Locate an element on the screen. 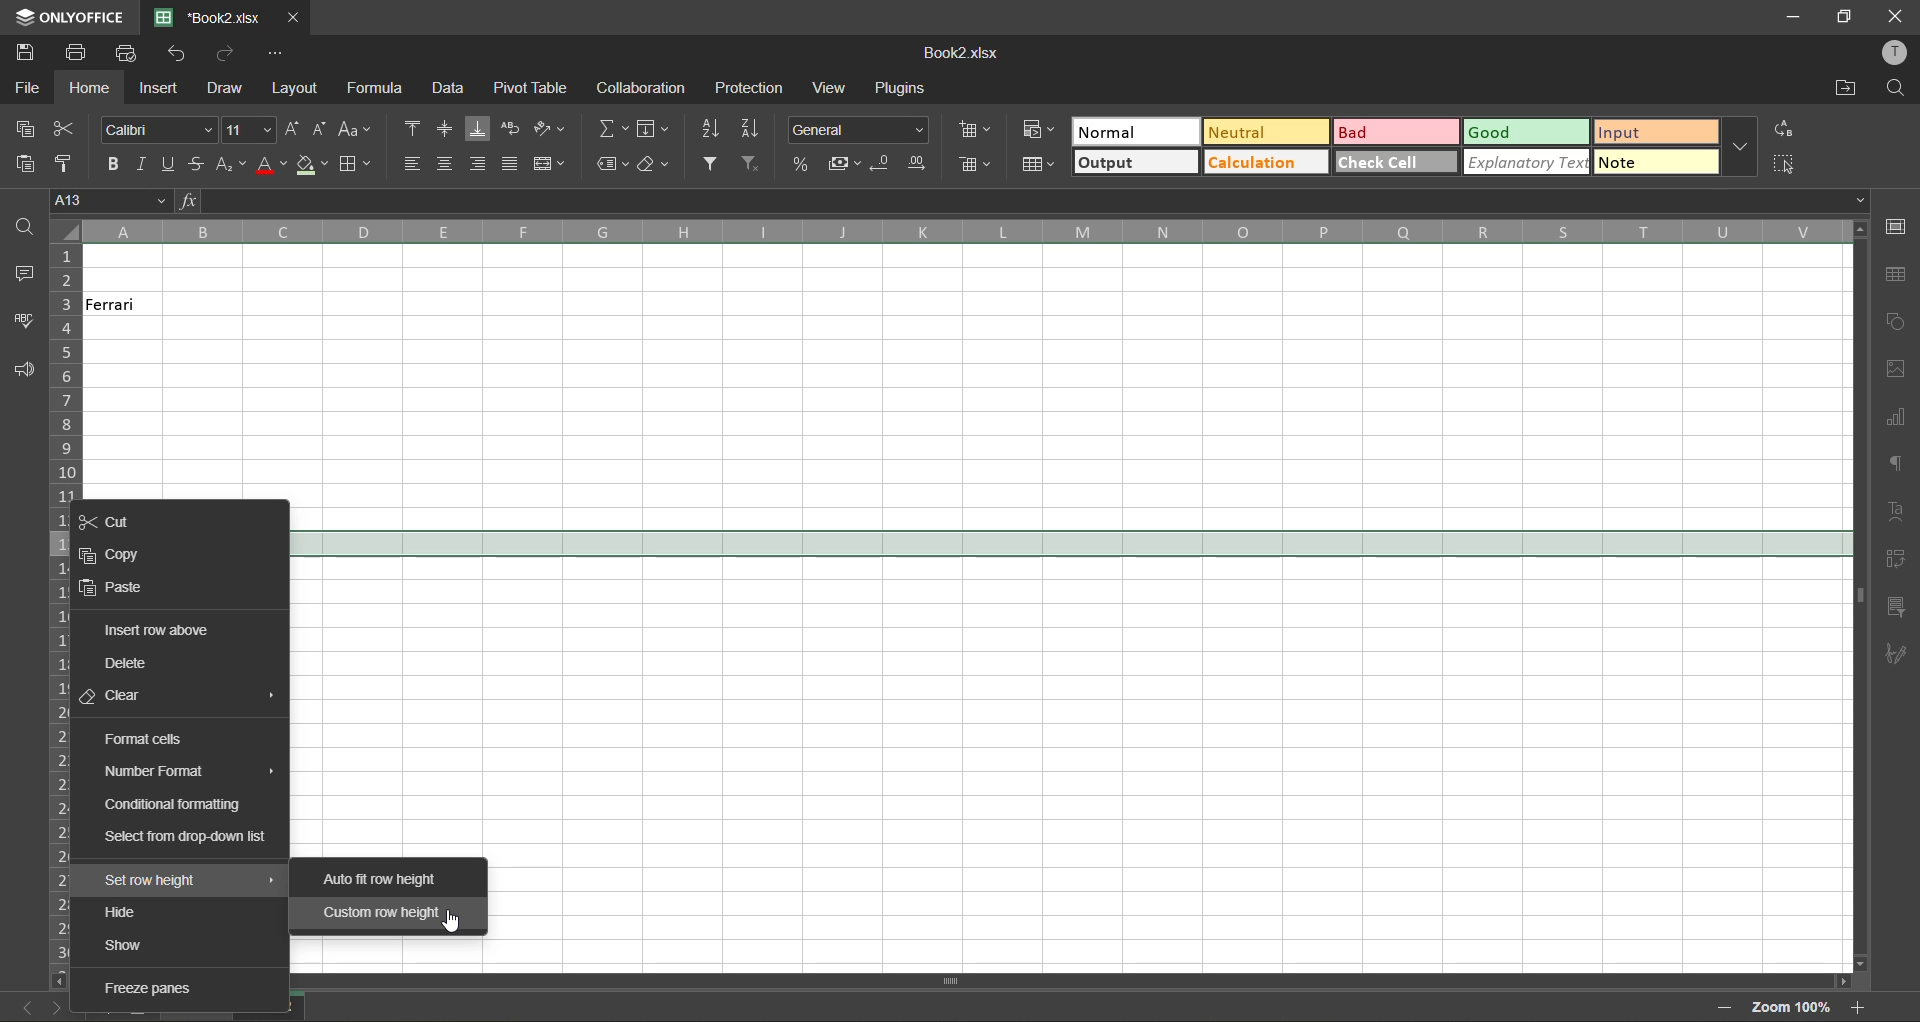 This screenshot has width=1920, height=1022. decrement size is located at coordinates (321, 130).